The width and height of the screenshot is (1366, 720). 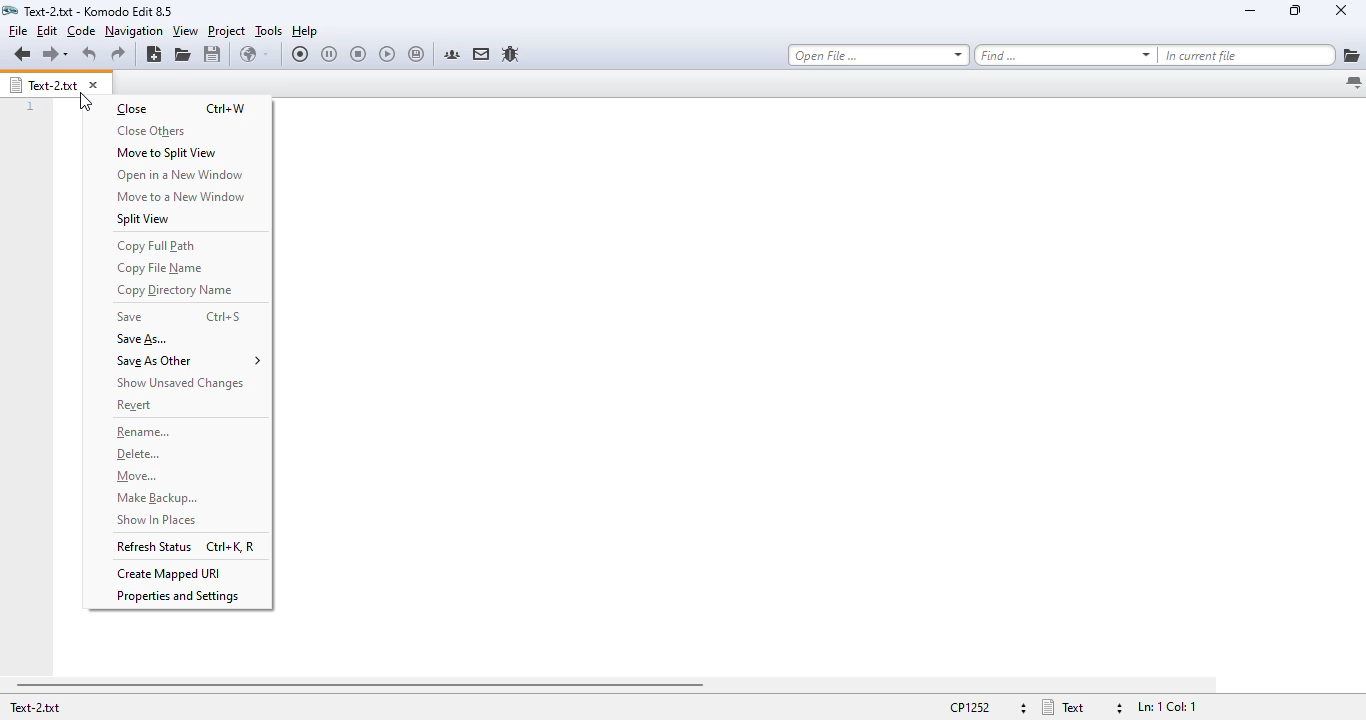 I want to click on file, so click(x=18, y=31).